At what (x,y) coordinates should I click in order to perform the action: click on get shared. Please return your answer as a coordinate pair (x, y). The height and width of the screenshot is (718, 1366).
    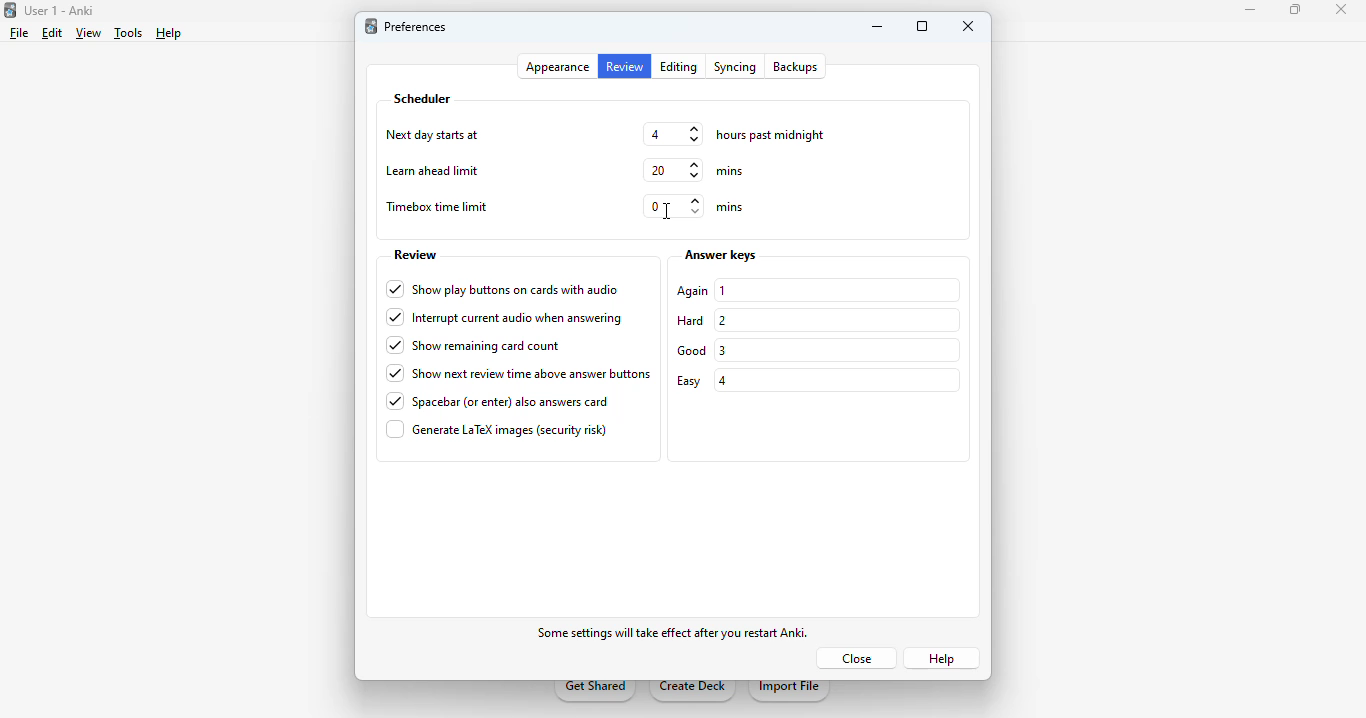
    Looking at the image, I should click on (596, 691).